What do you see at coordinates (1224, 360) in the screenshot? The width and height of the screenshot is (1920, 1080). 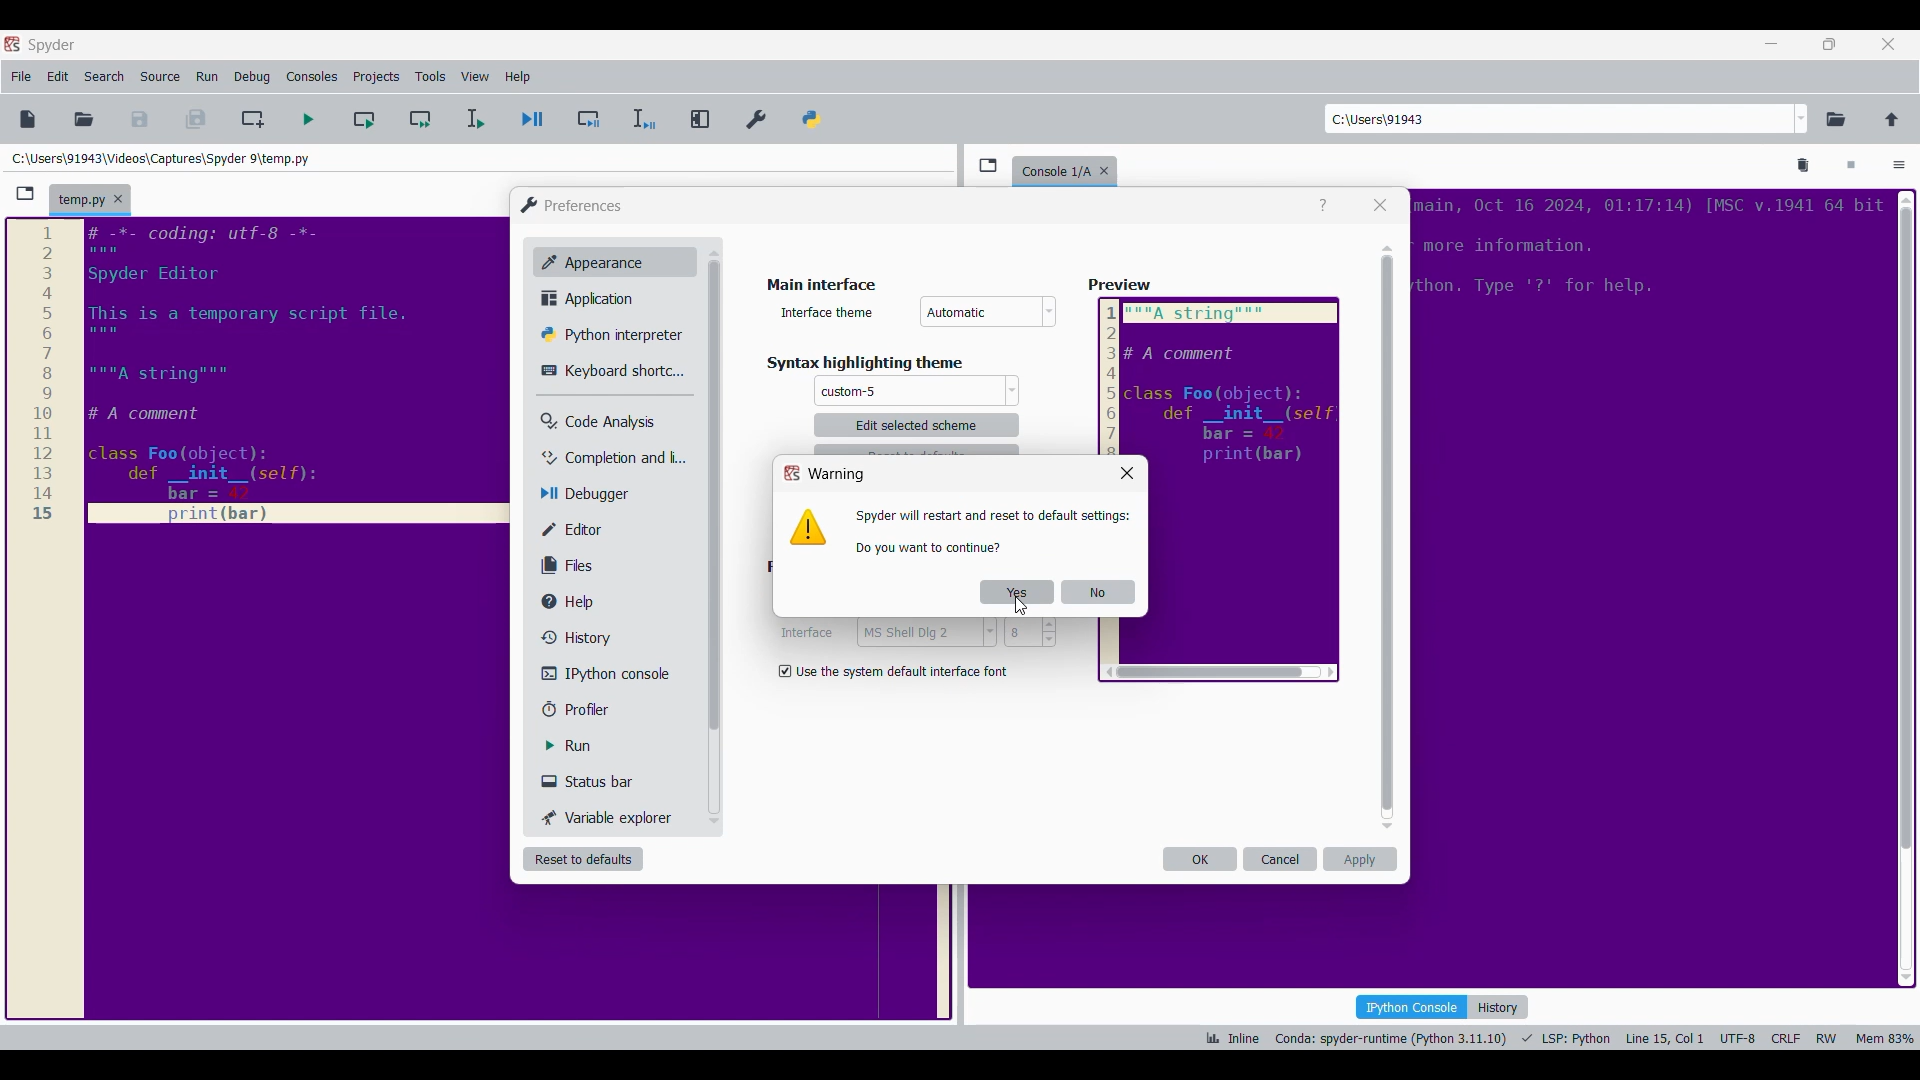 I see `preview` at bounding box center [1224, 360].